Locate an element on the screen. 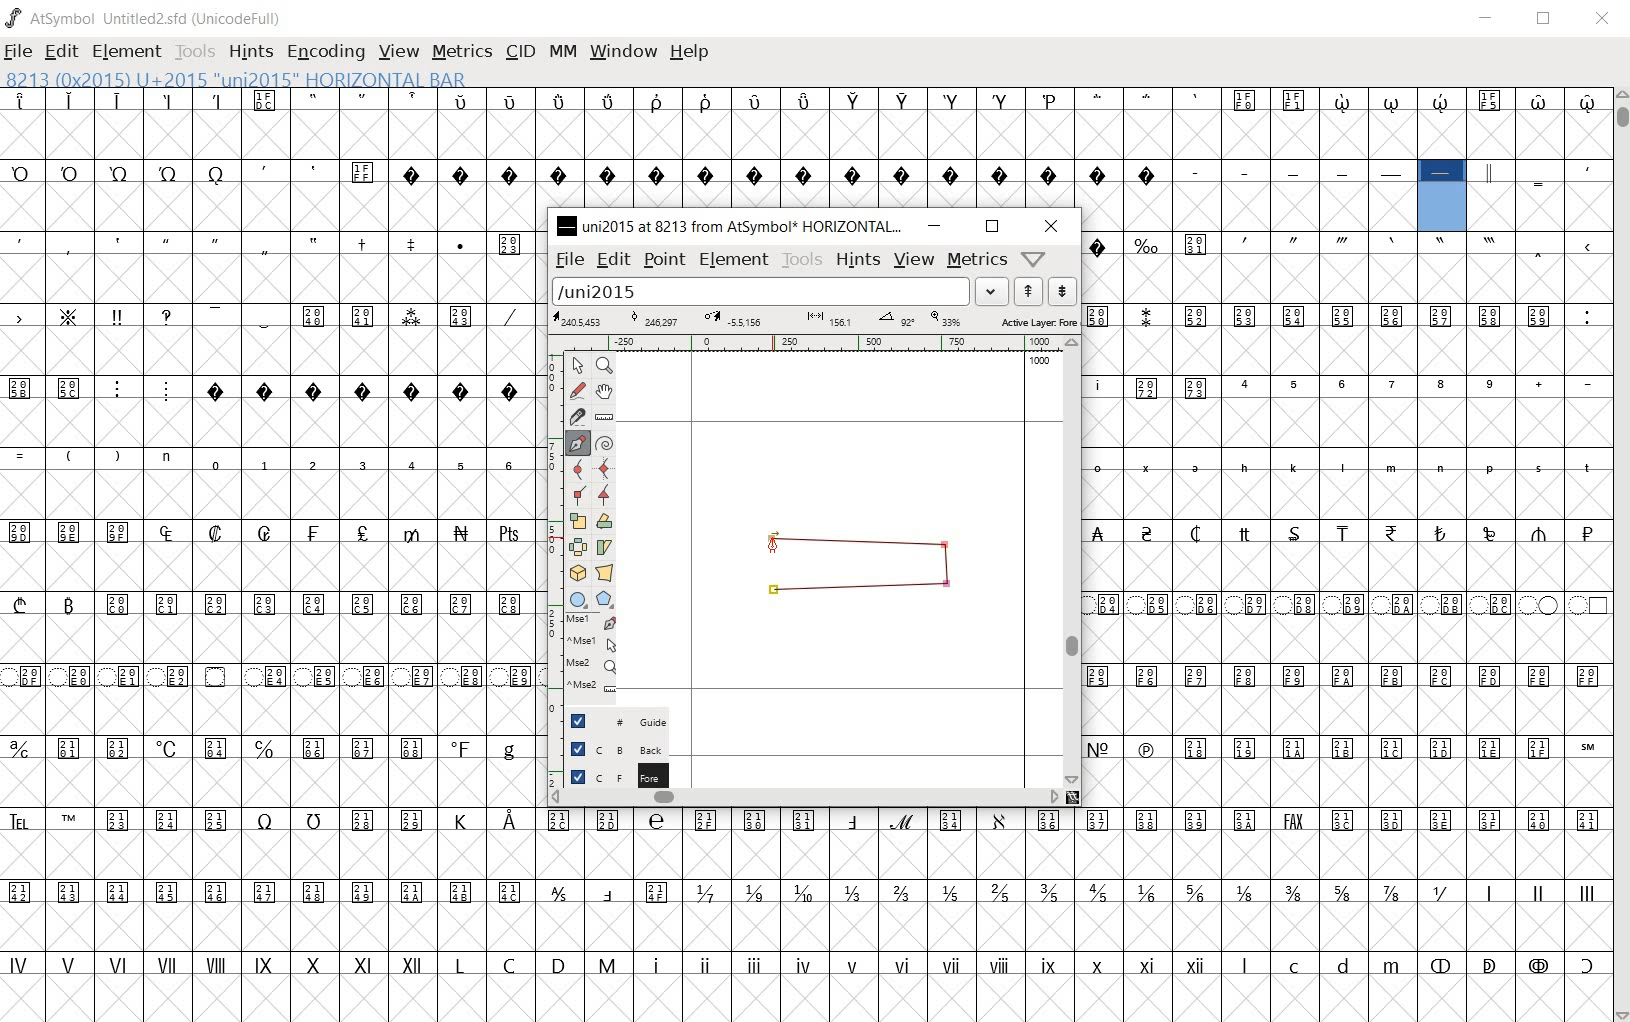  TOOLS is located at coordinates (198, 53).